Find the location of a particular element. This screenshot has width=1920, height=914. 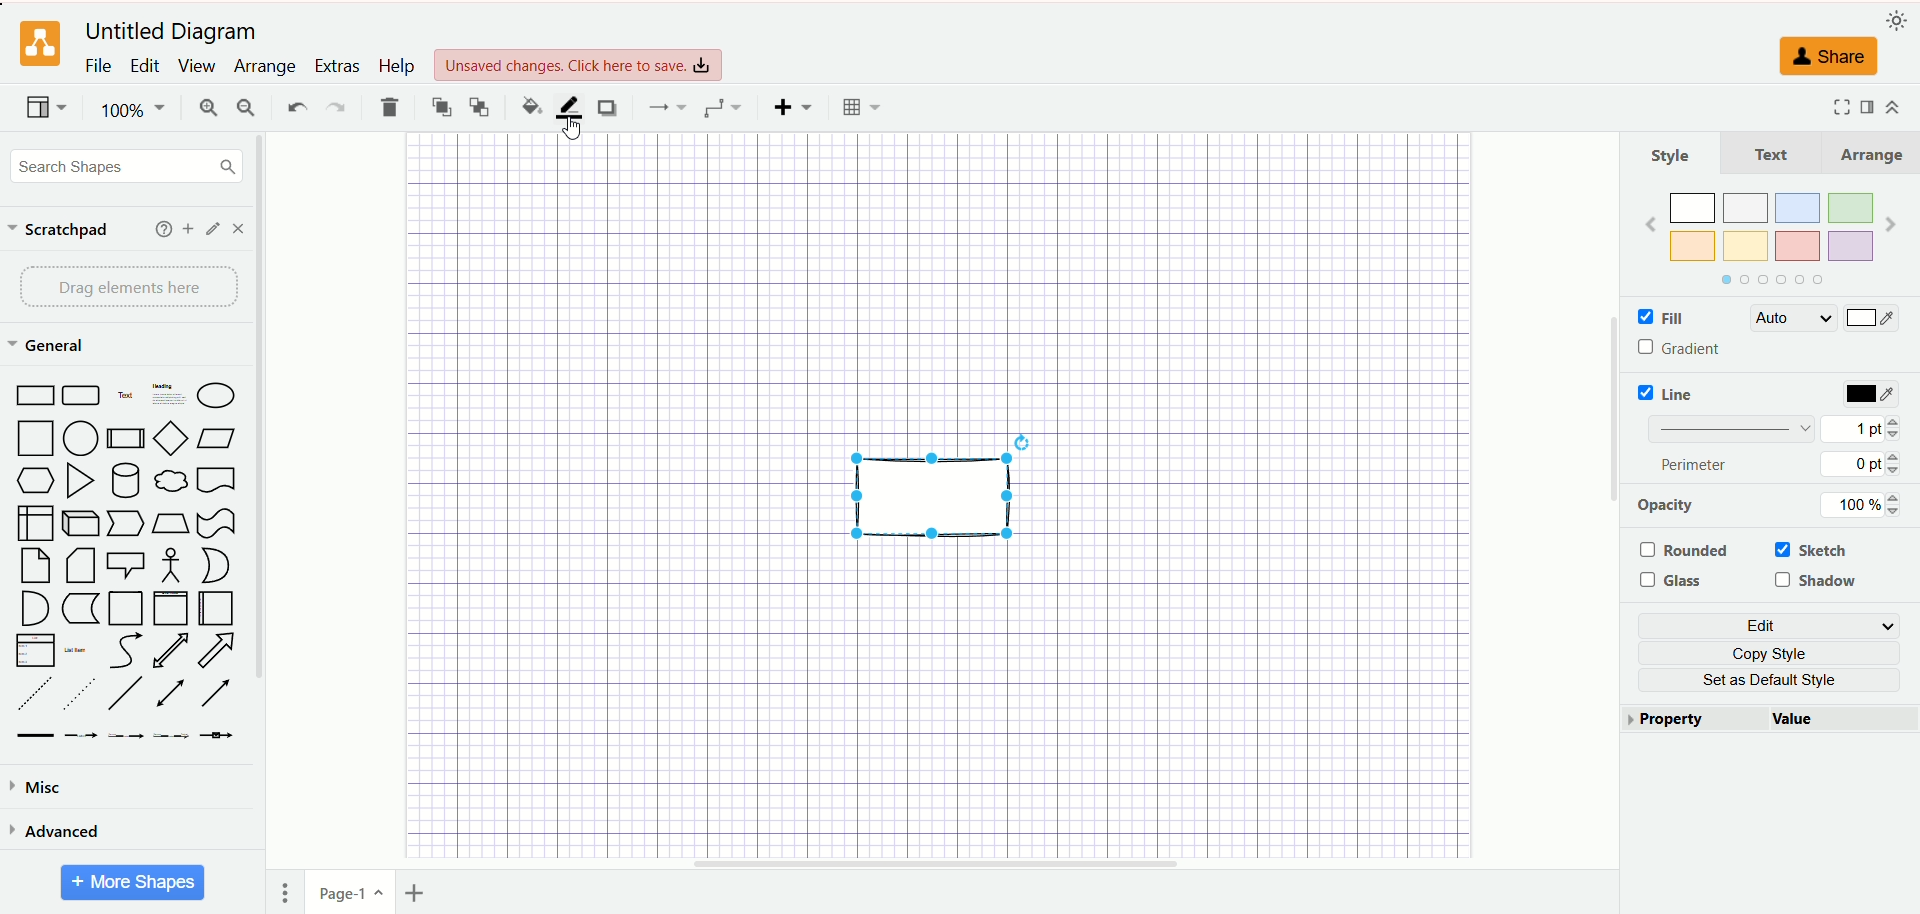

edit is located at coordinates (141, 64).